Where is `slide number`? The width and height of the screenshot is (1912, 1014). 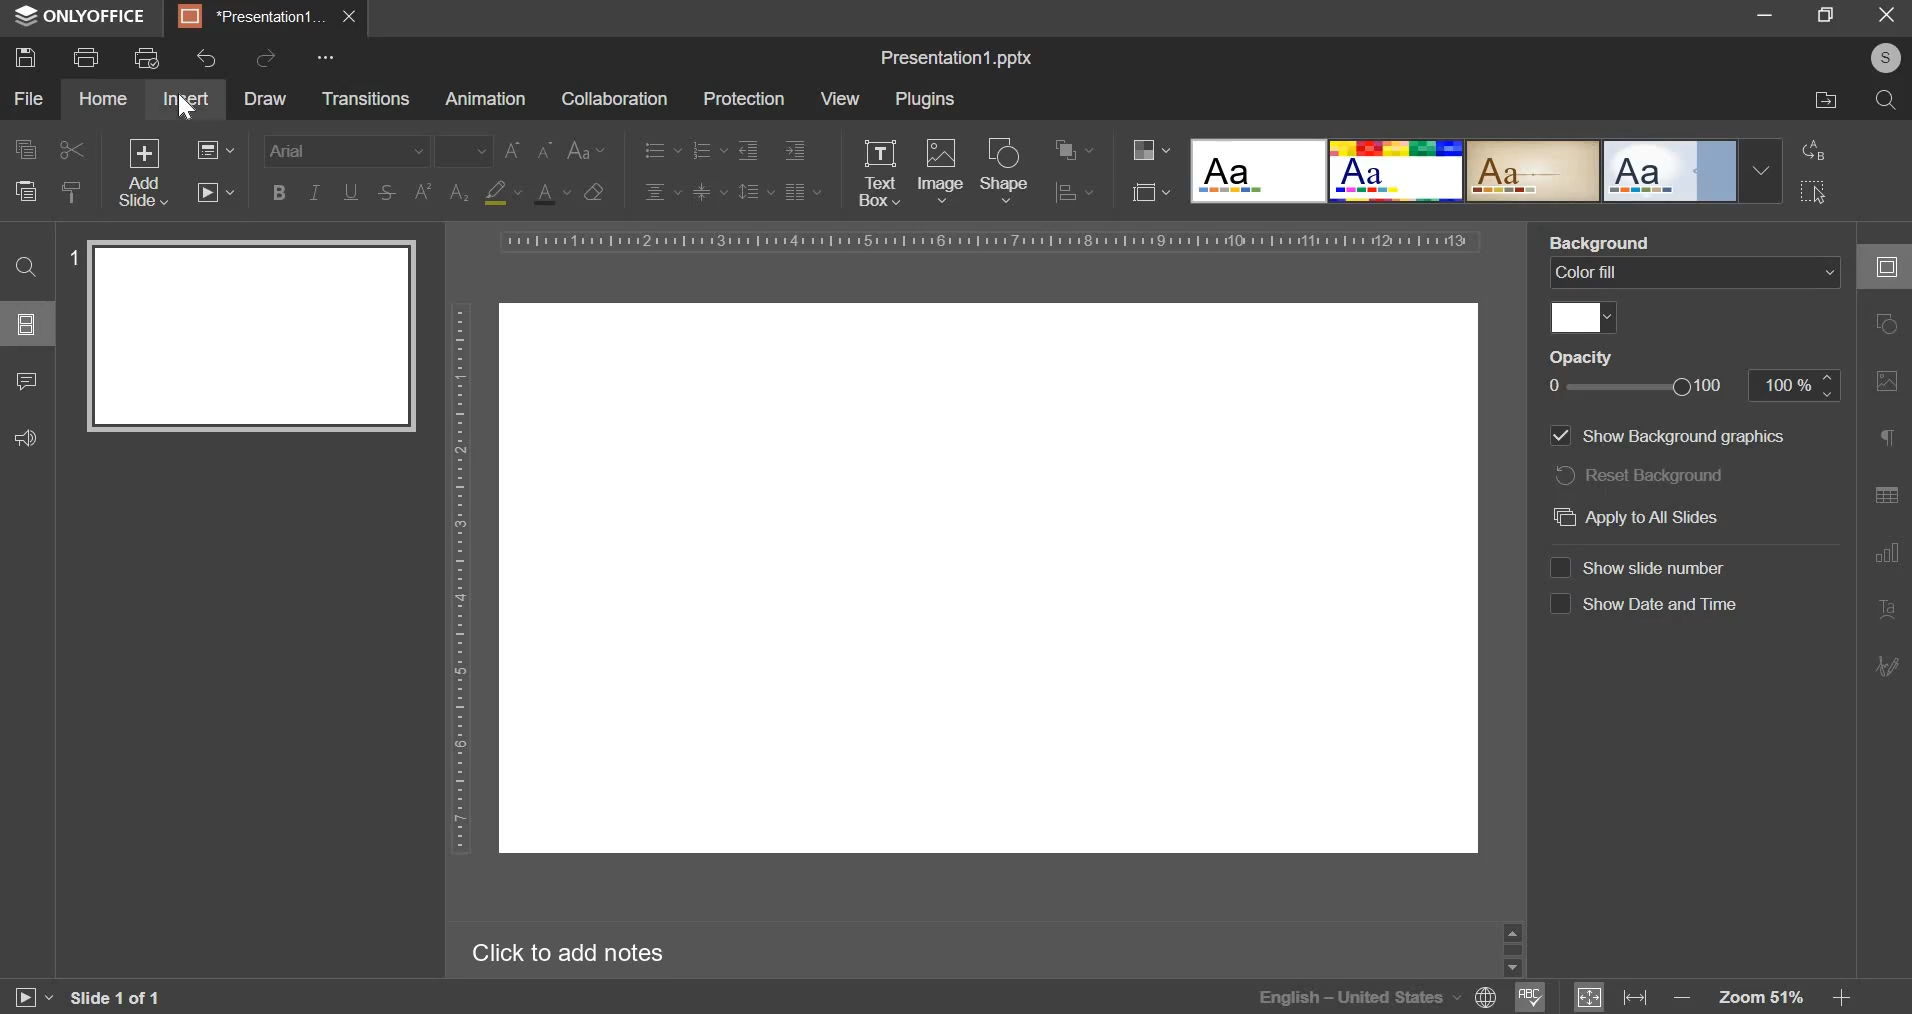 slide number is located at coordinates (71, 256).